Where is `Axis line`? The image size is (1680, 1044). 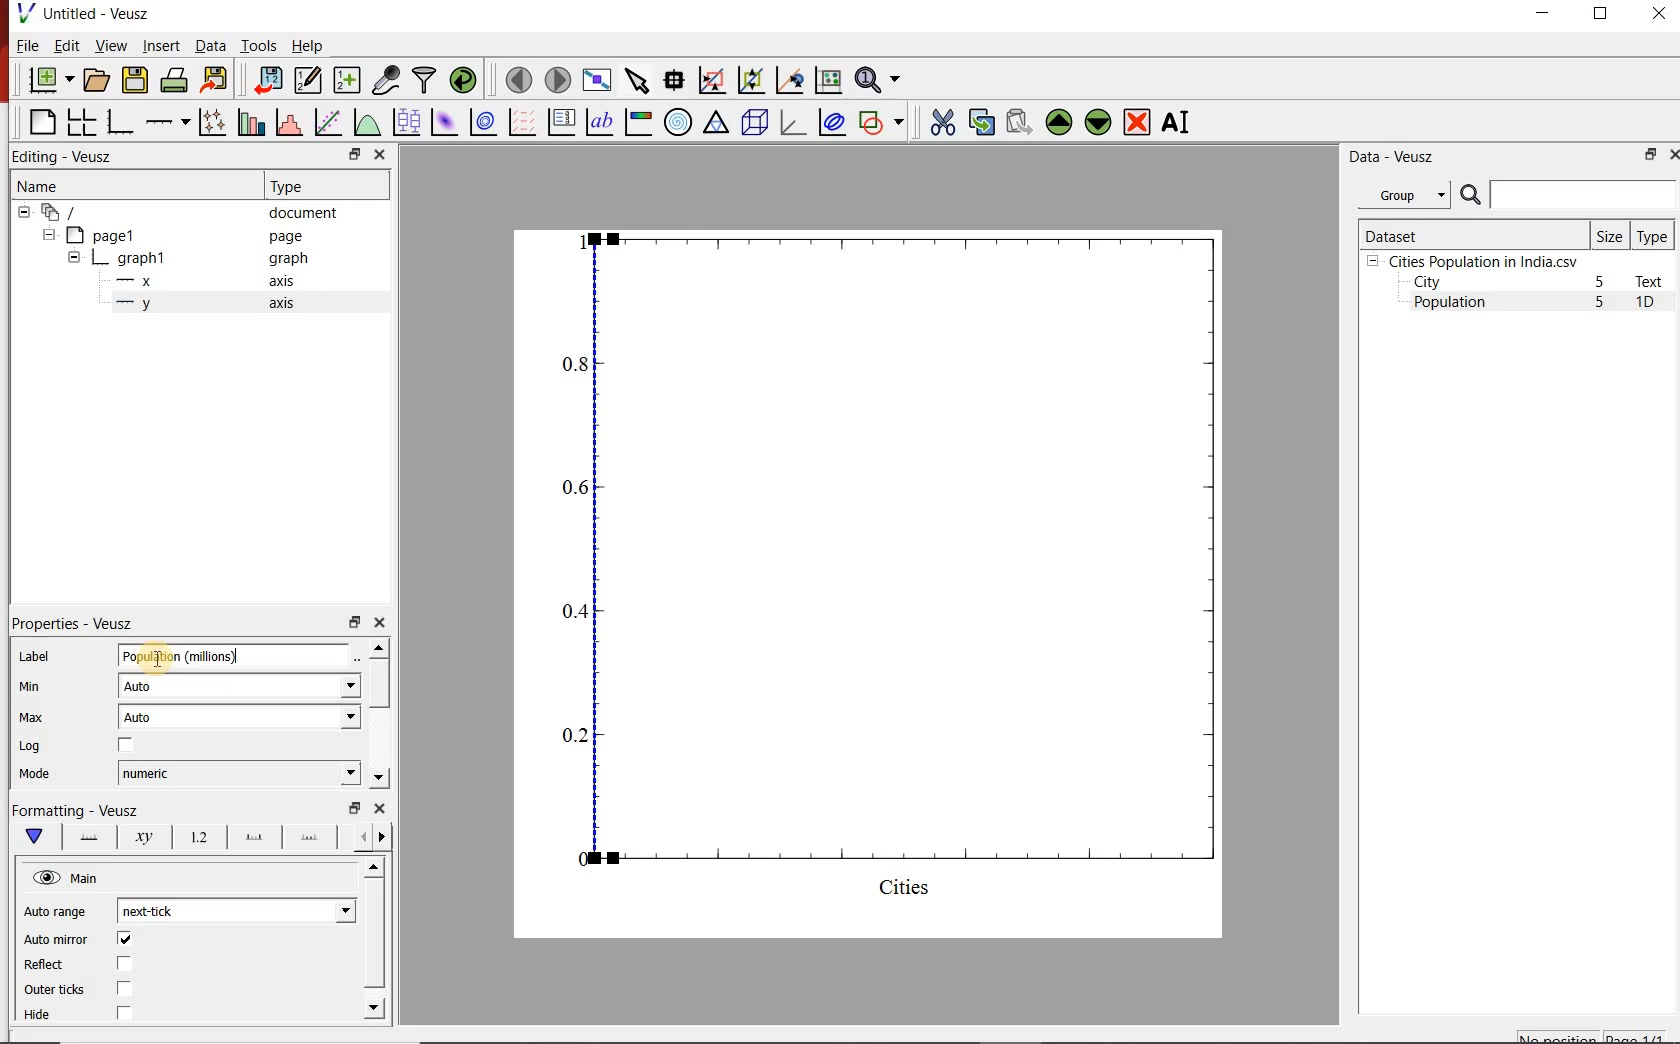
Axis line is located at coordinates (88, 840).